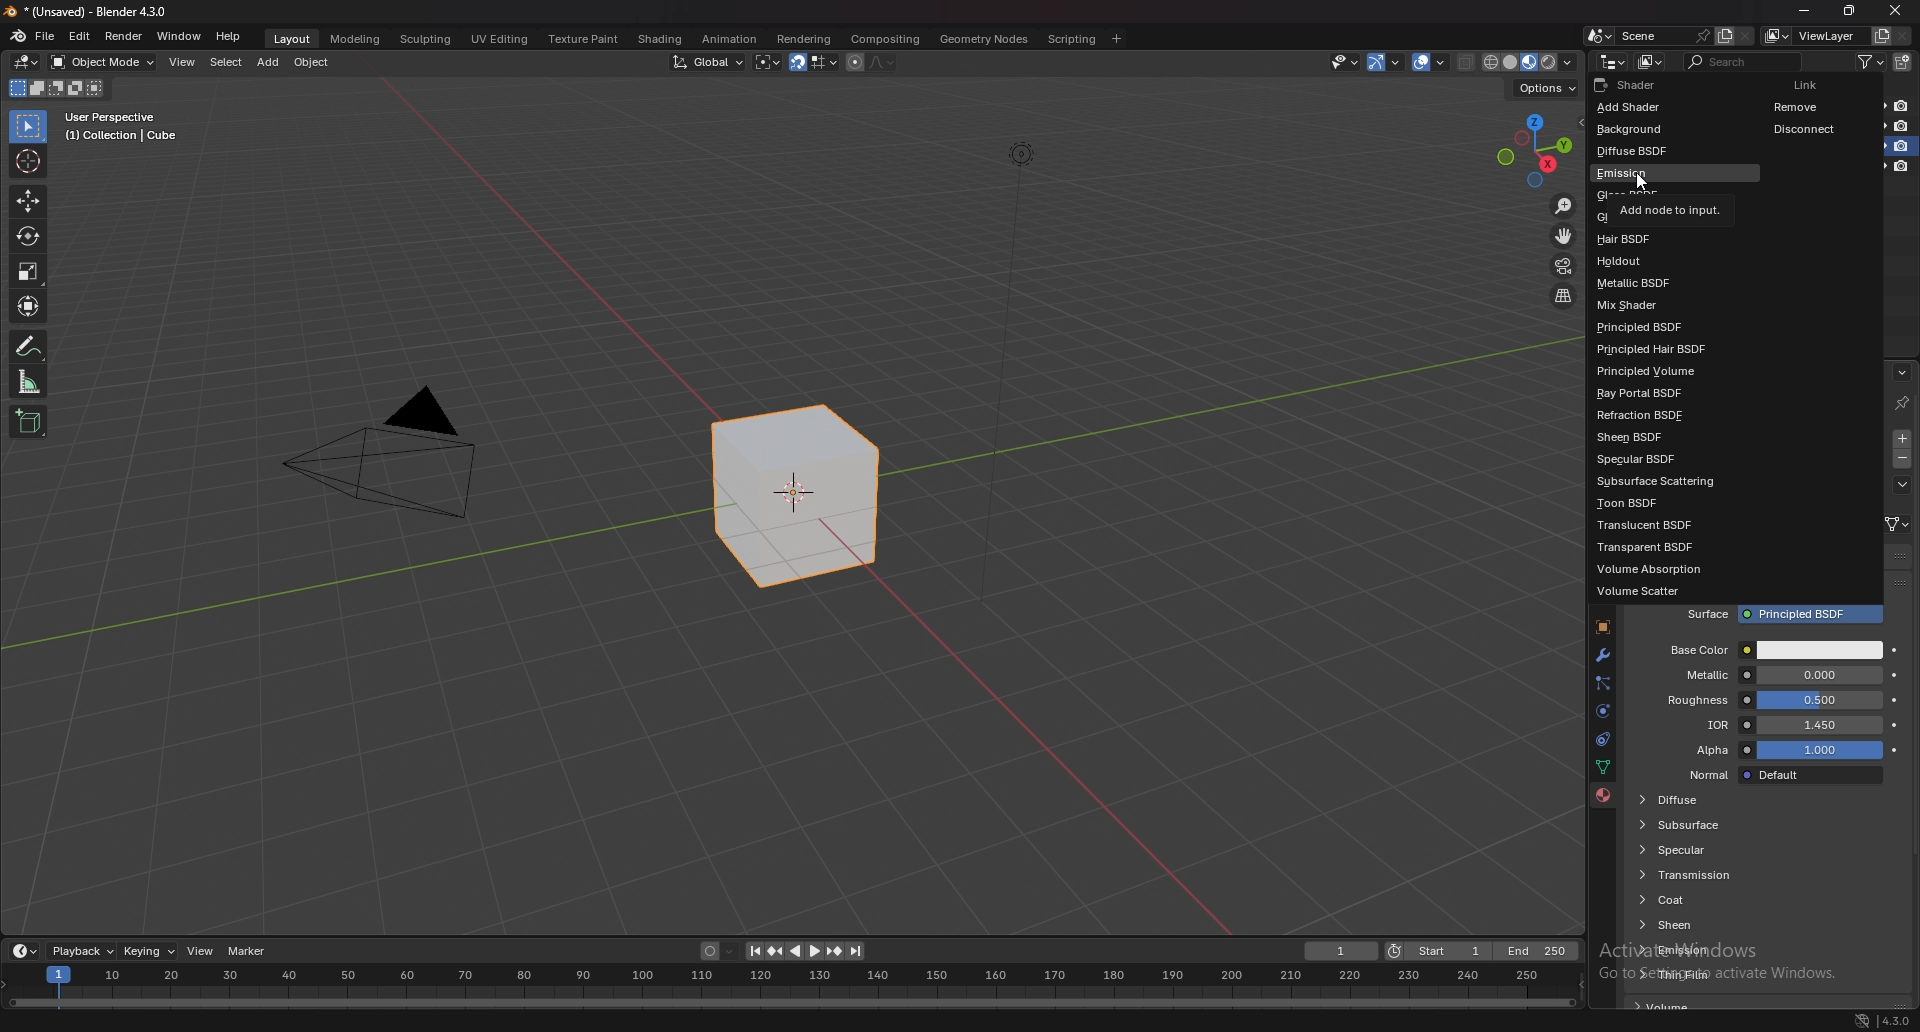  What do you see at coordinates (315, 62) in the screenshot?
I see `object` at bounding box center [315, 62].